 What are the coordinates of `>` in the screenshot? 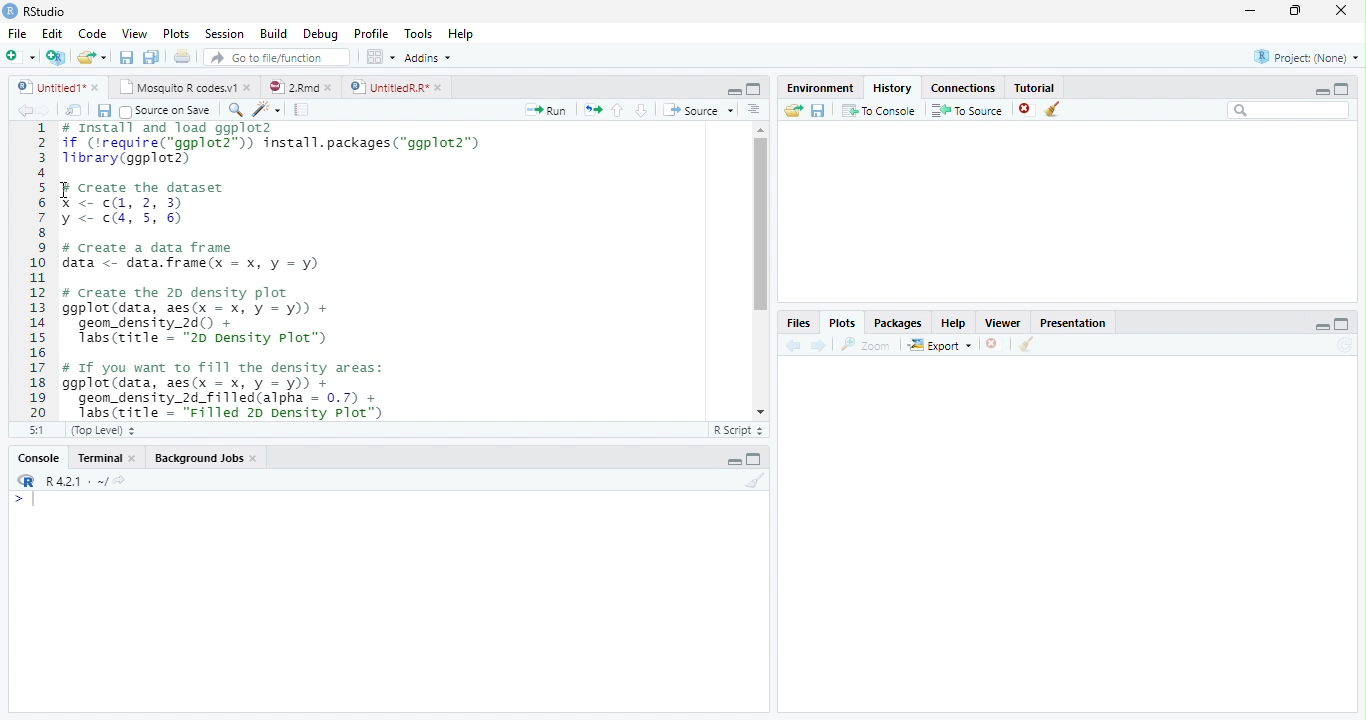 It's located at (24, 500).